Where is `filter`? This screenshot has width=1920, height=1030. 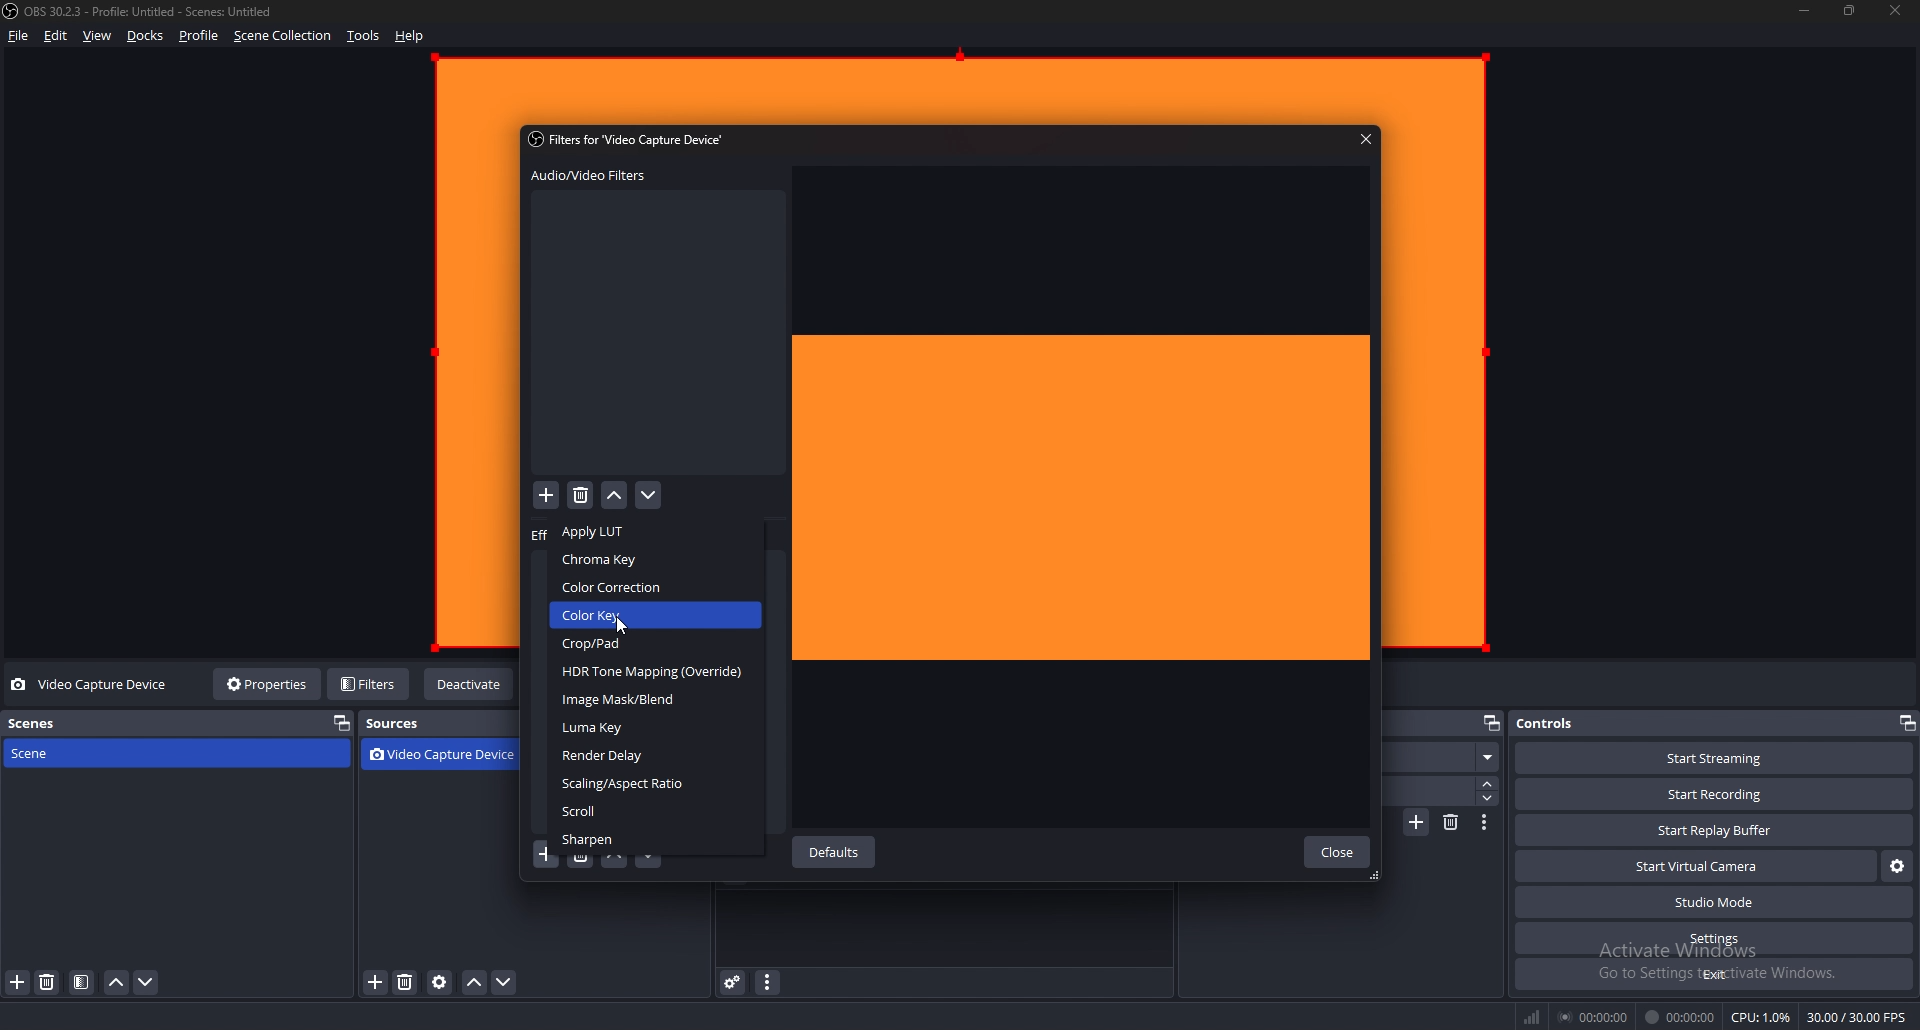
filter is located at coordinates (82, 983).